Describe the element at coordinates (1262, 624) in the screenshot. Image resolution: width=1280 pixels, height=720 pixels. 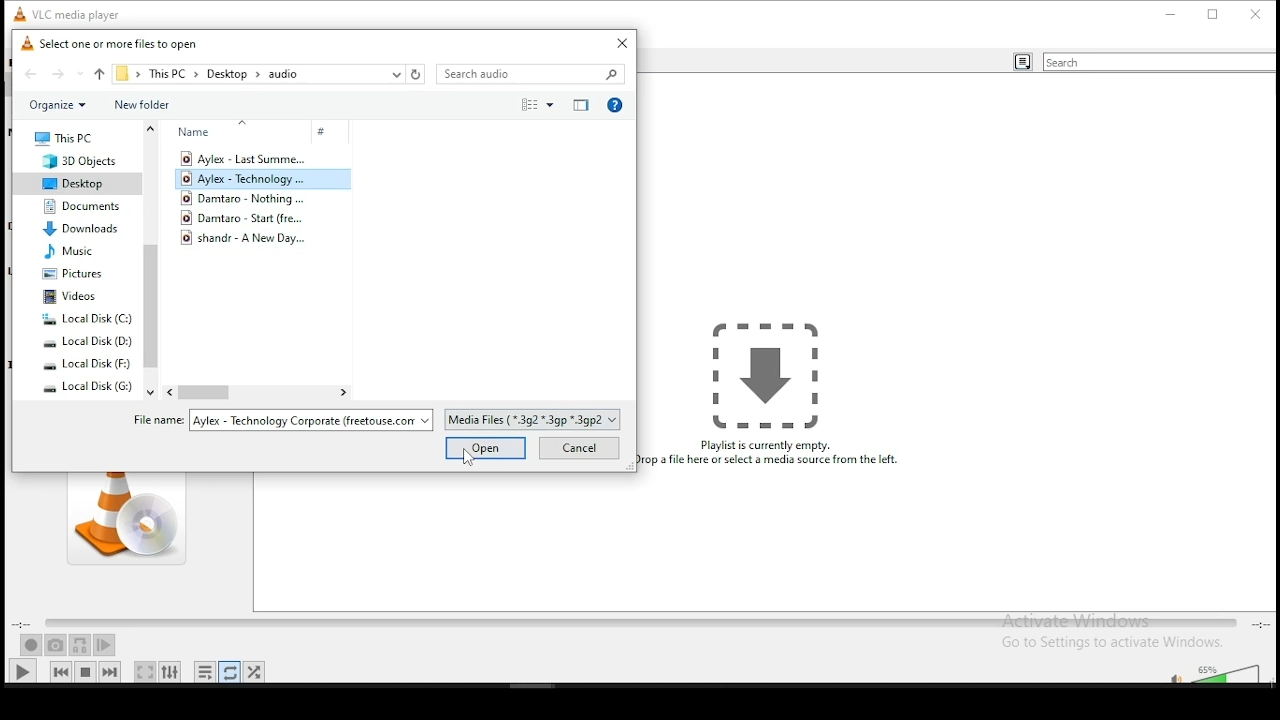
I see `total/remaining time` at that location.